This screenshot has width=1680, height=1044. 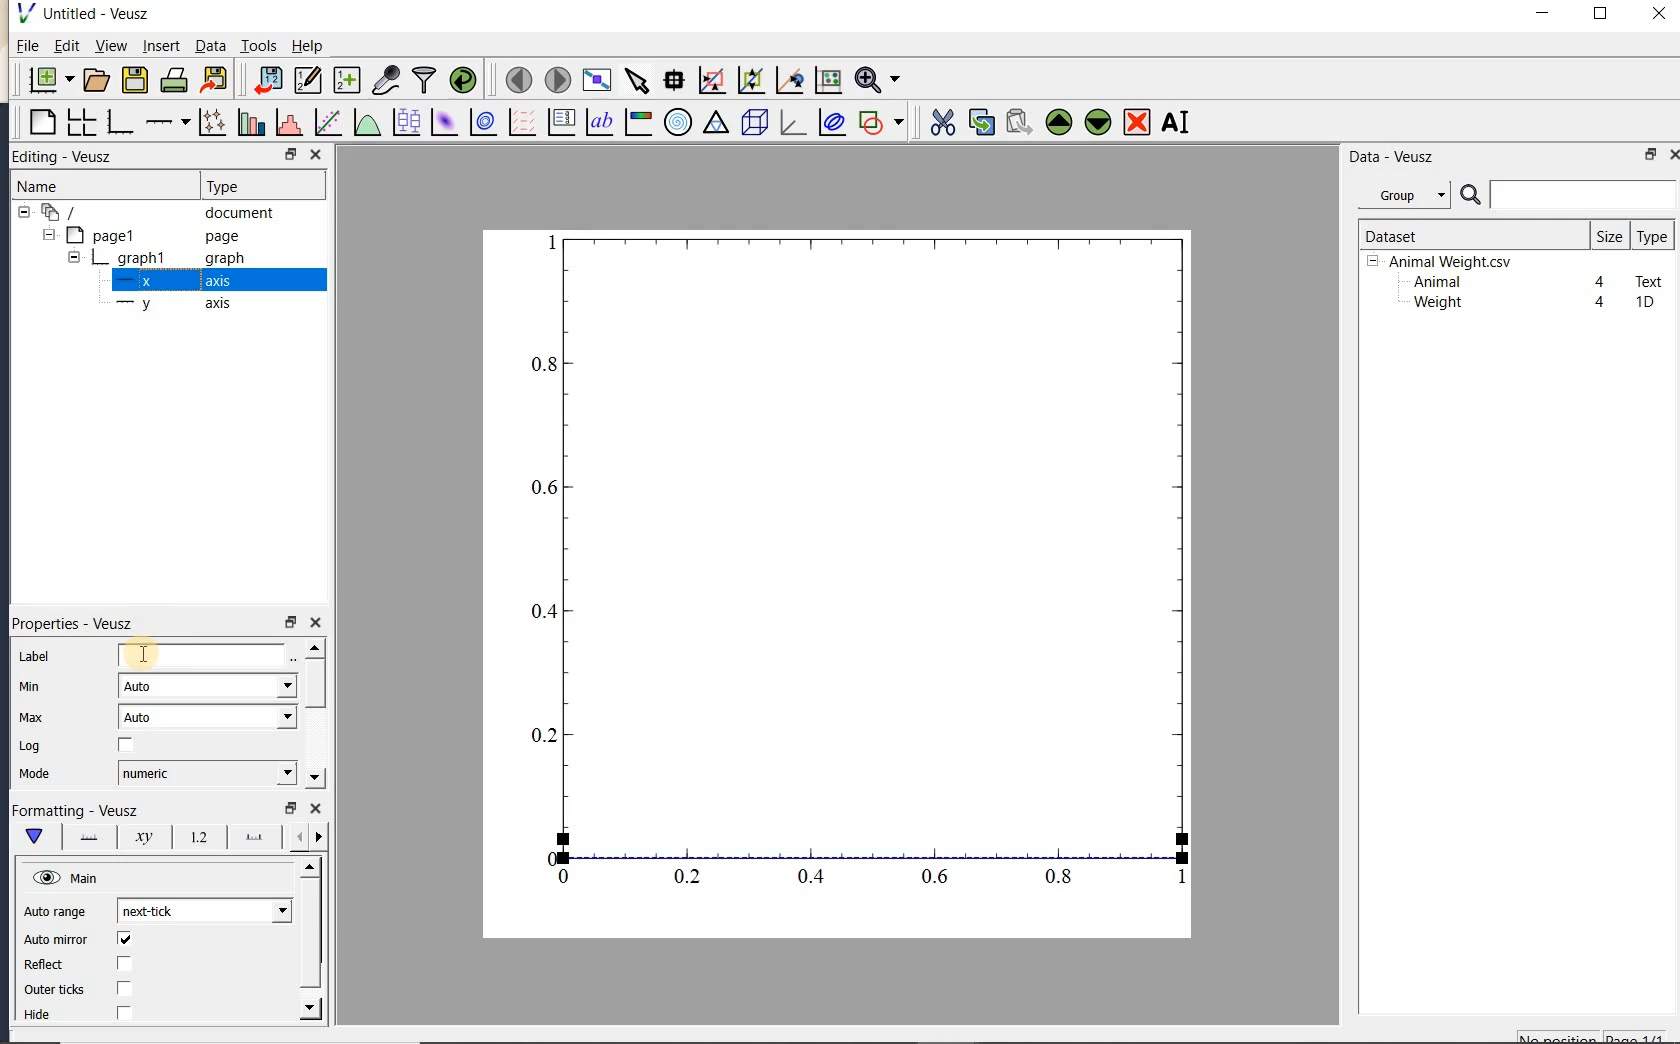 I want to click on Numeric, so click(x=206, y=773).